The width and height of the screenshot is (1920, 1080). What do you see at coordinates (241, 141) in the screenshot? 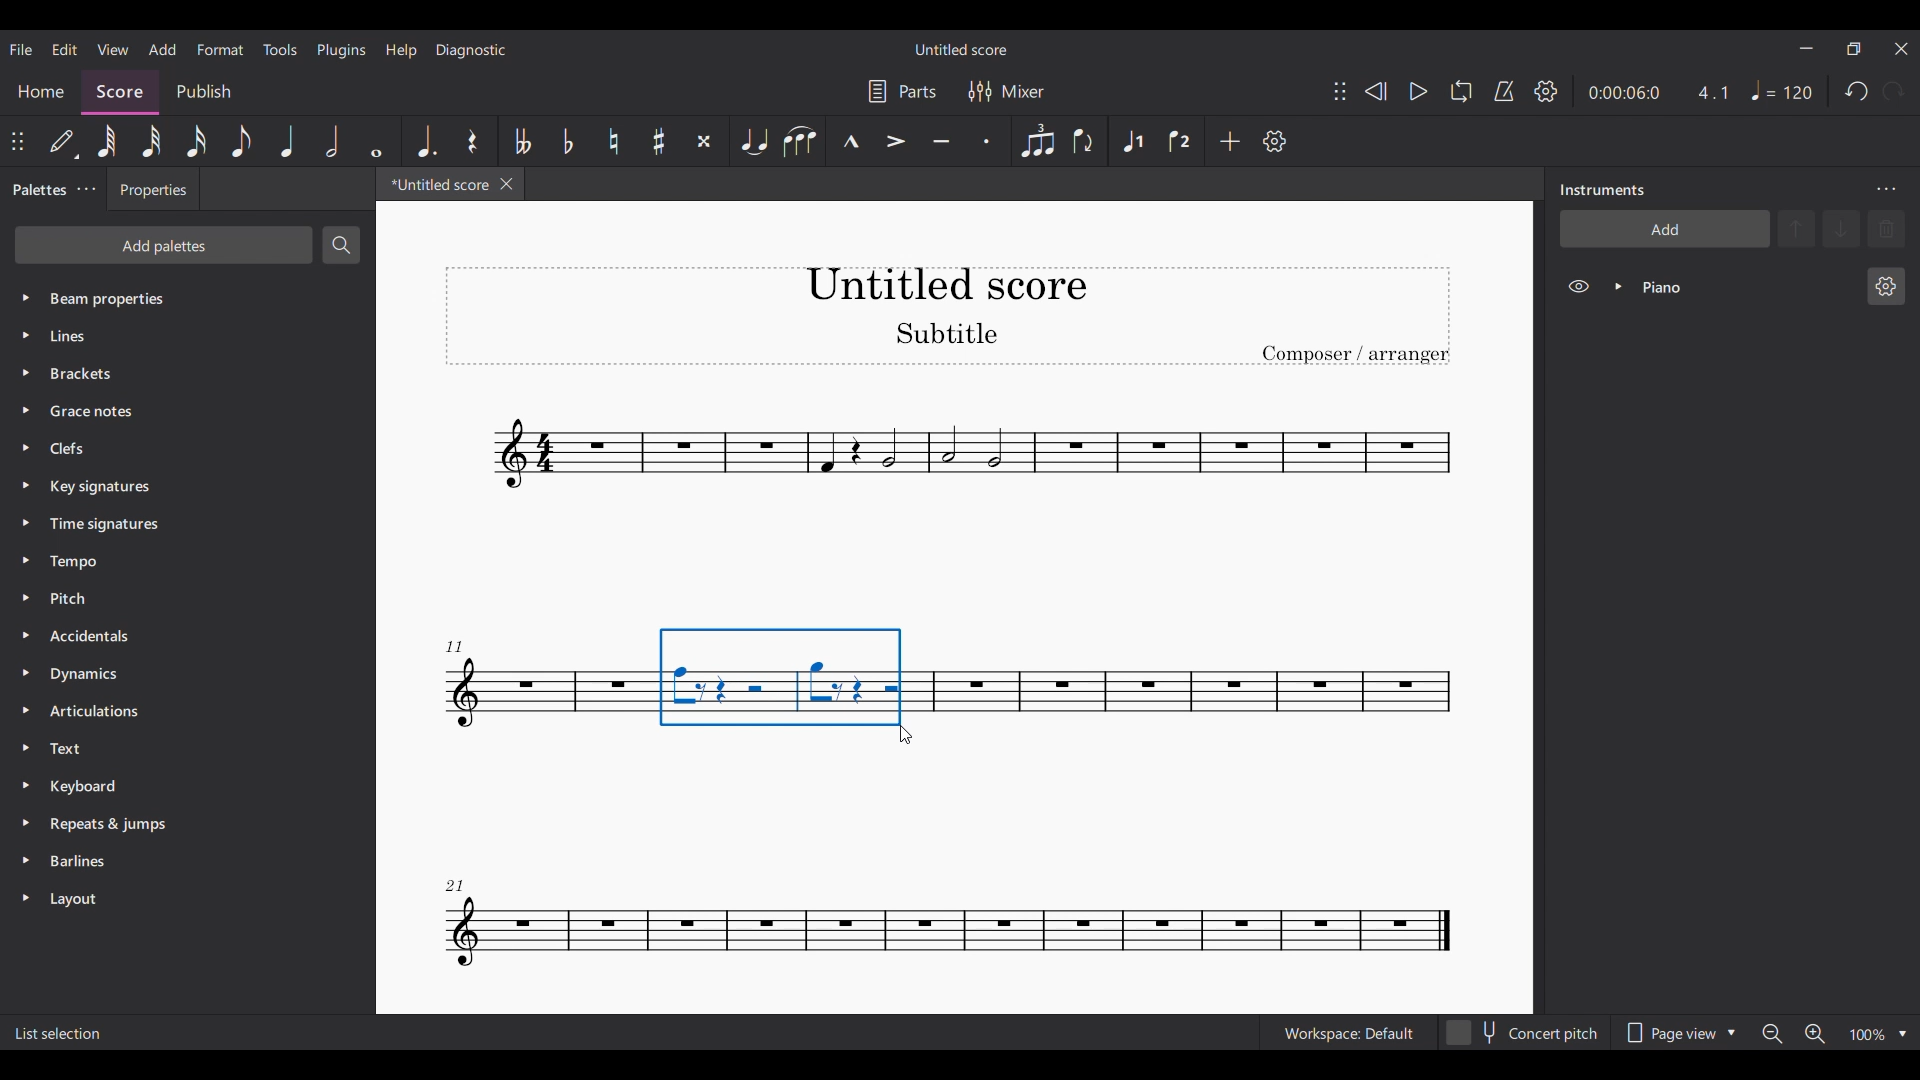
I see `8th note` at bounding box center [241, 141].